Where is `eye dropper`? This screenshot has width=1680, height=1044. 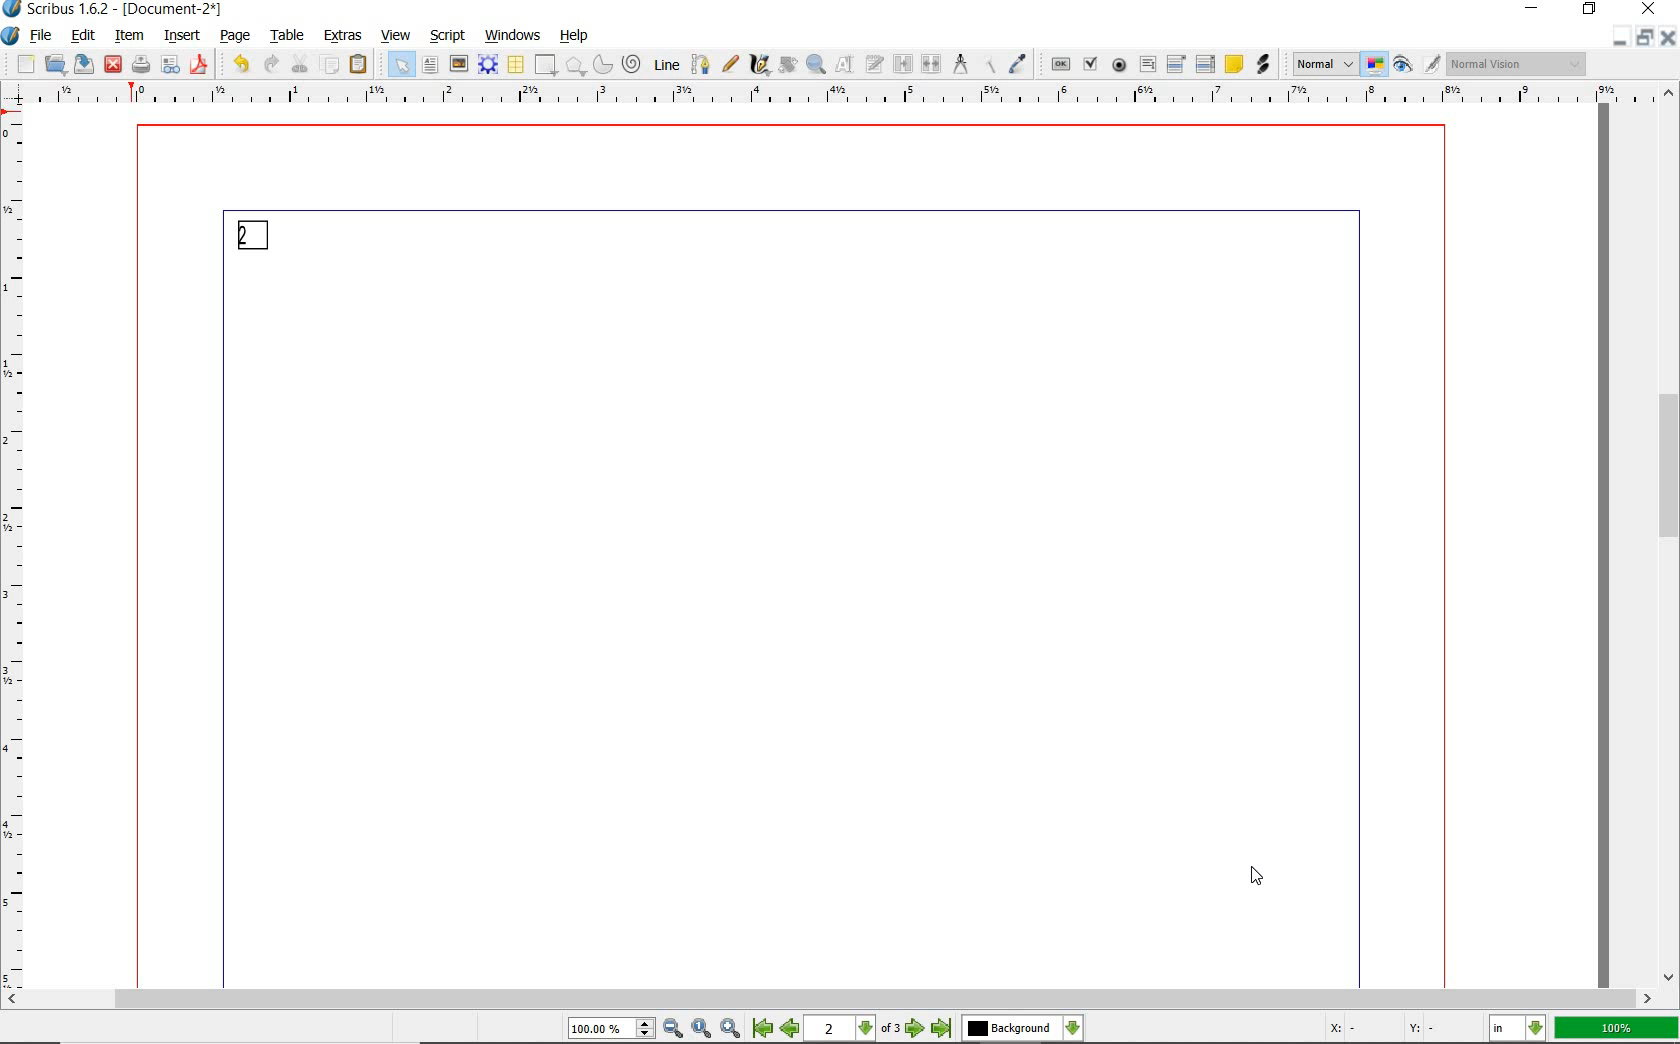
eye dropper is located at coordinates (1020, 63).